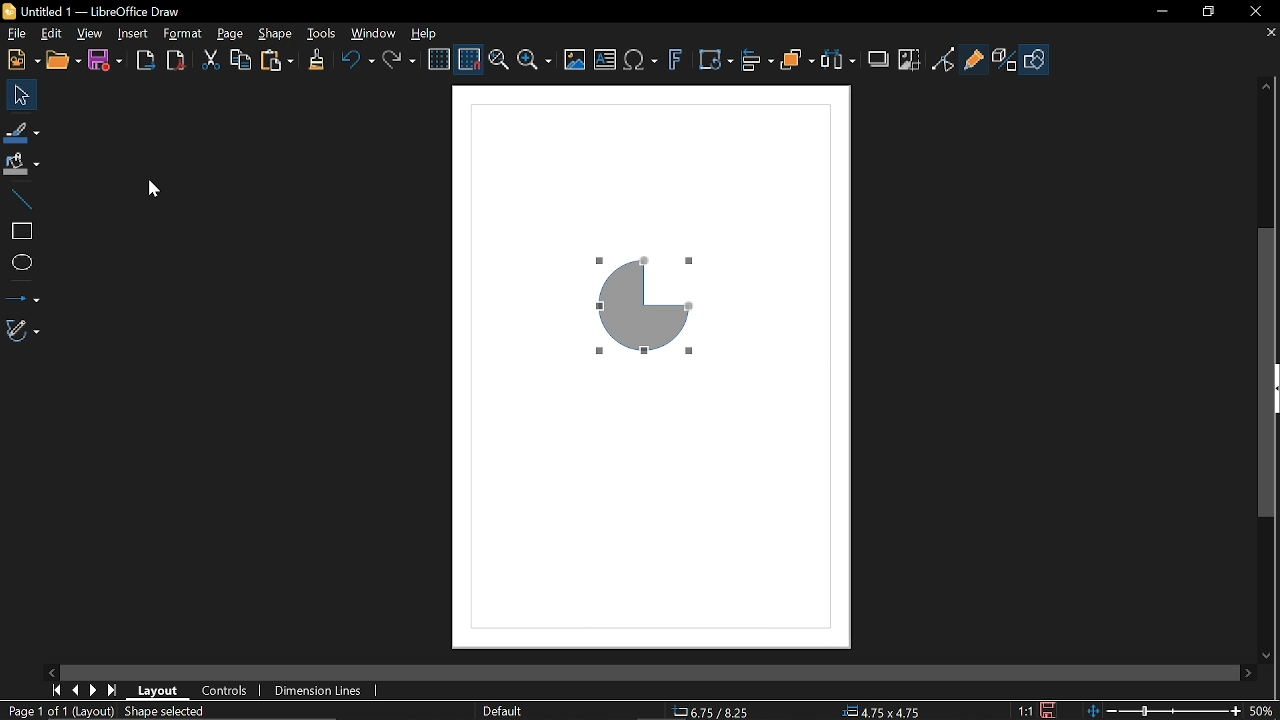 The width and height of the screenshot is (1280, 720). I want to click on Default (Slide master name), so click(506, 711).